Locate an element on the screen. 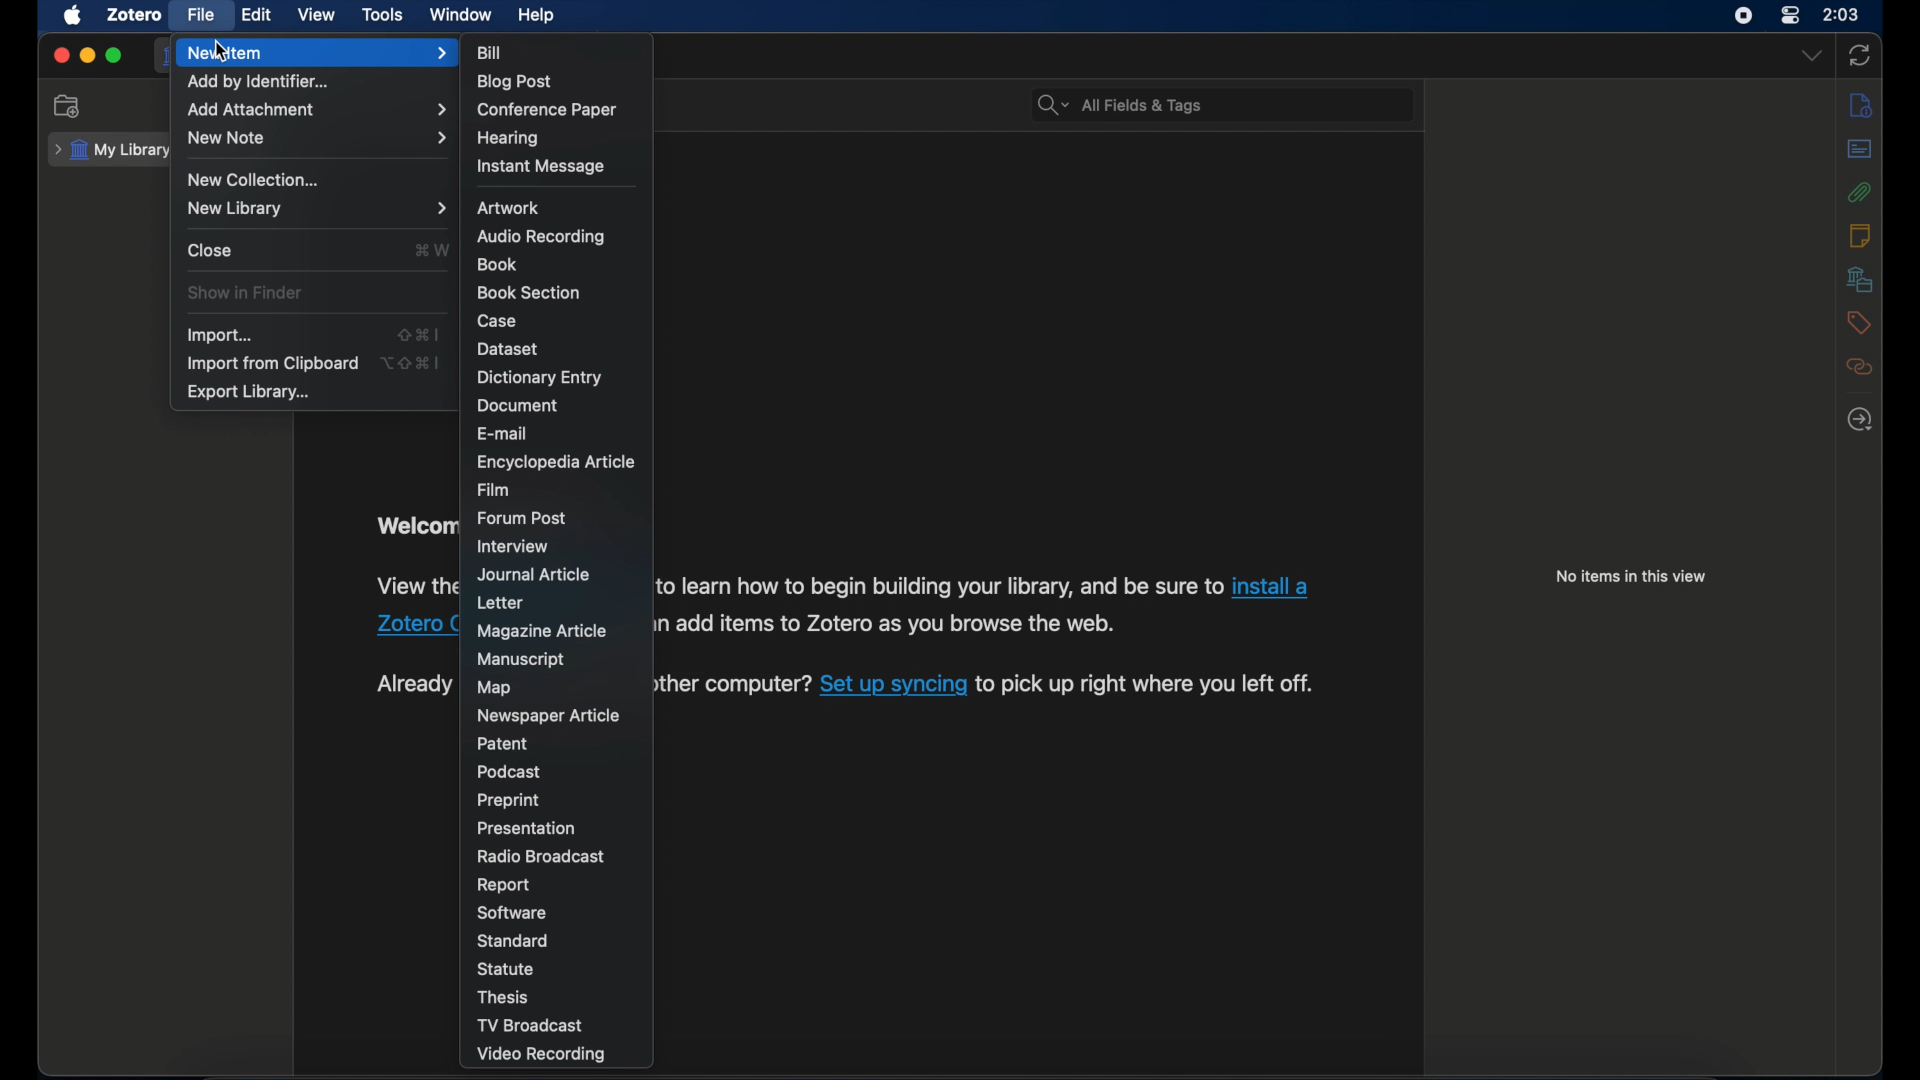 The image size is (1920, 1080). artwork is located at coordinates (509, 208).